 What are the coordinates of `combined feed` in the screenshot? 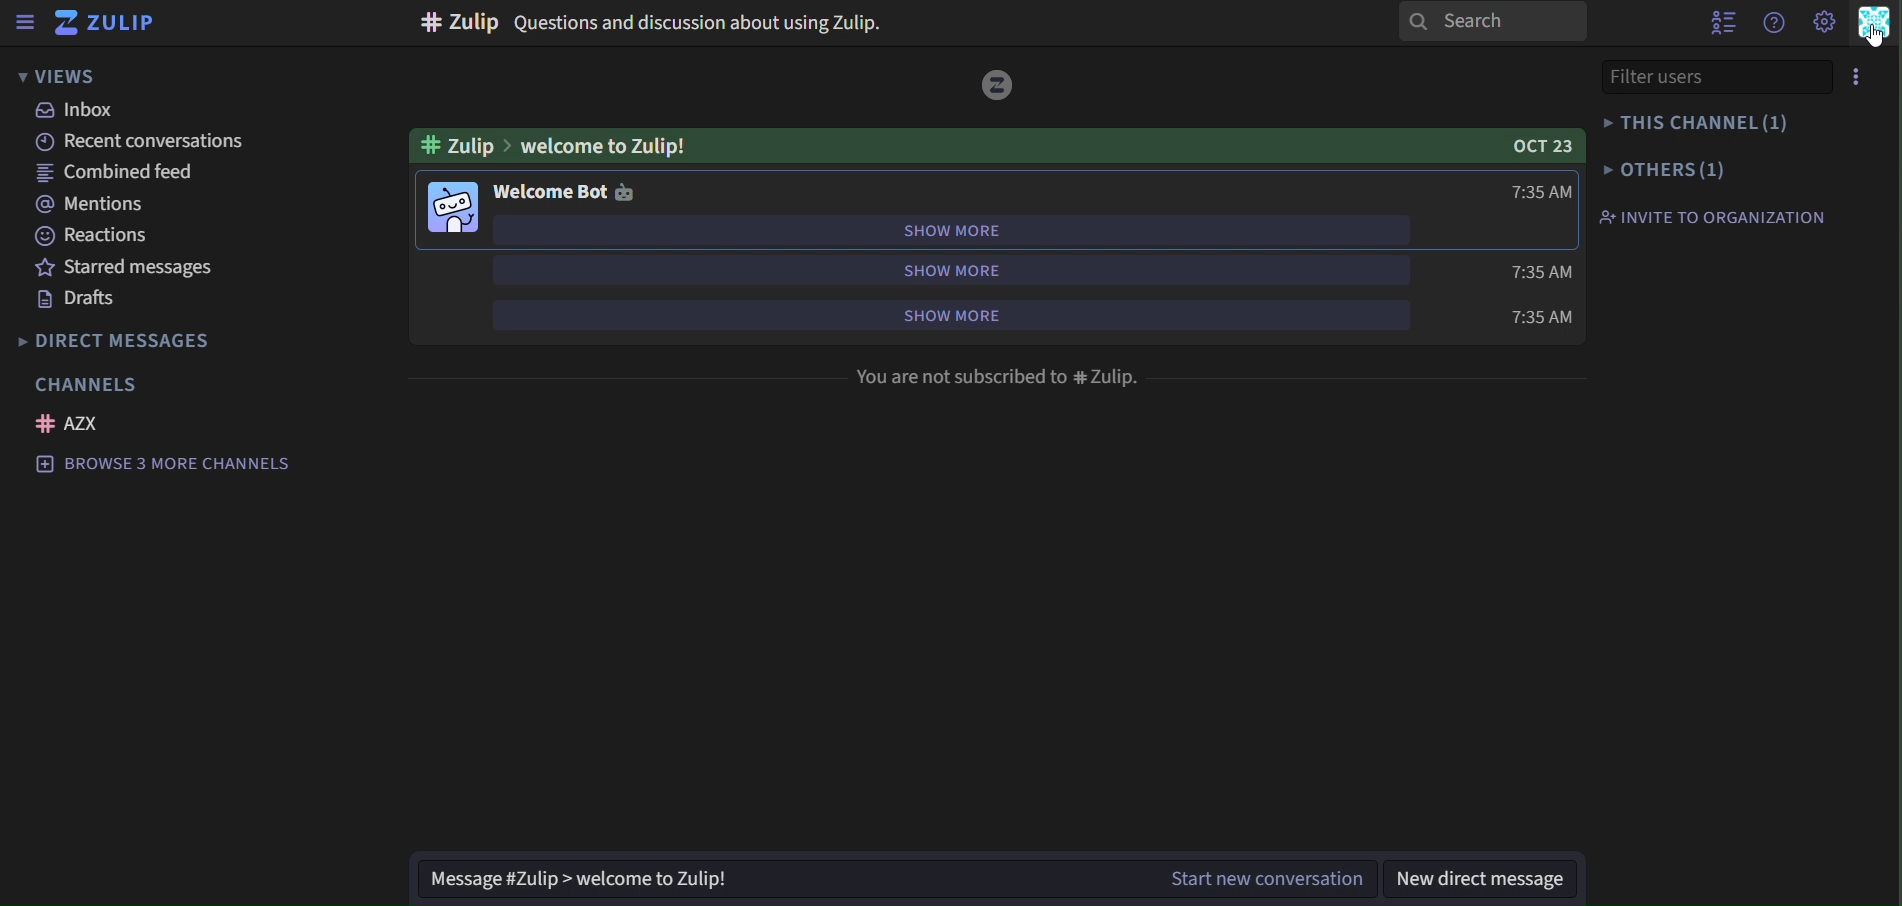 It's located at (134, 172).